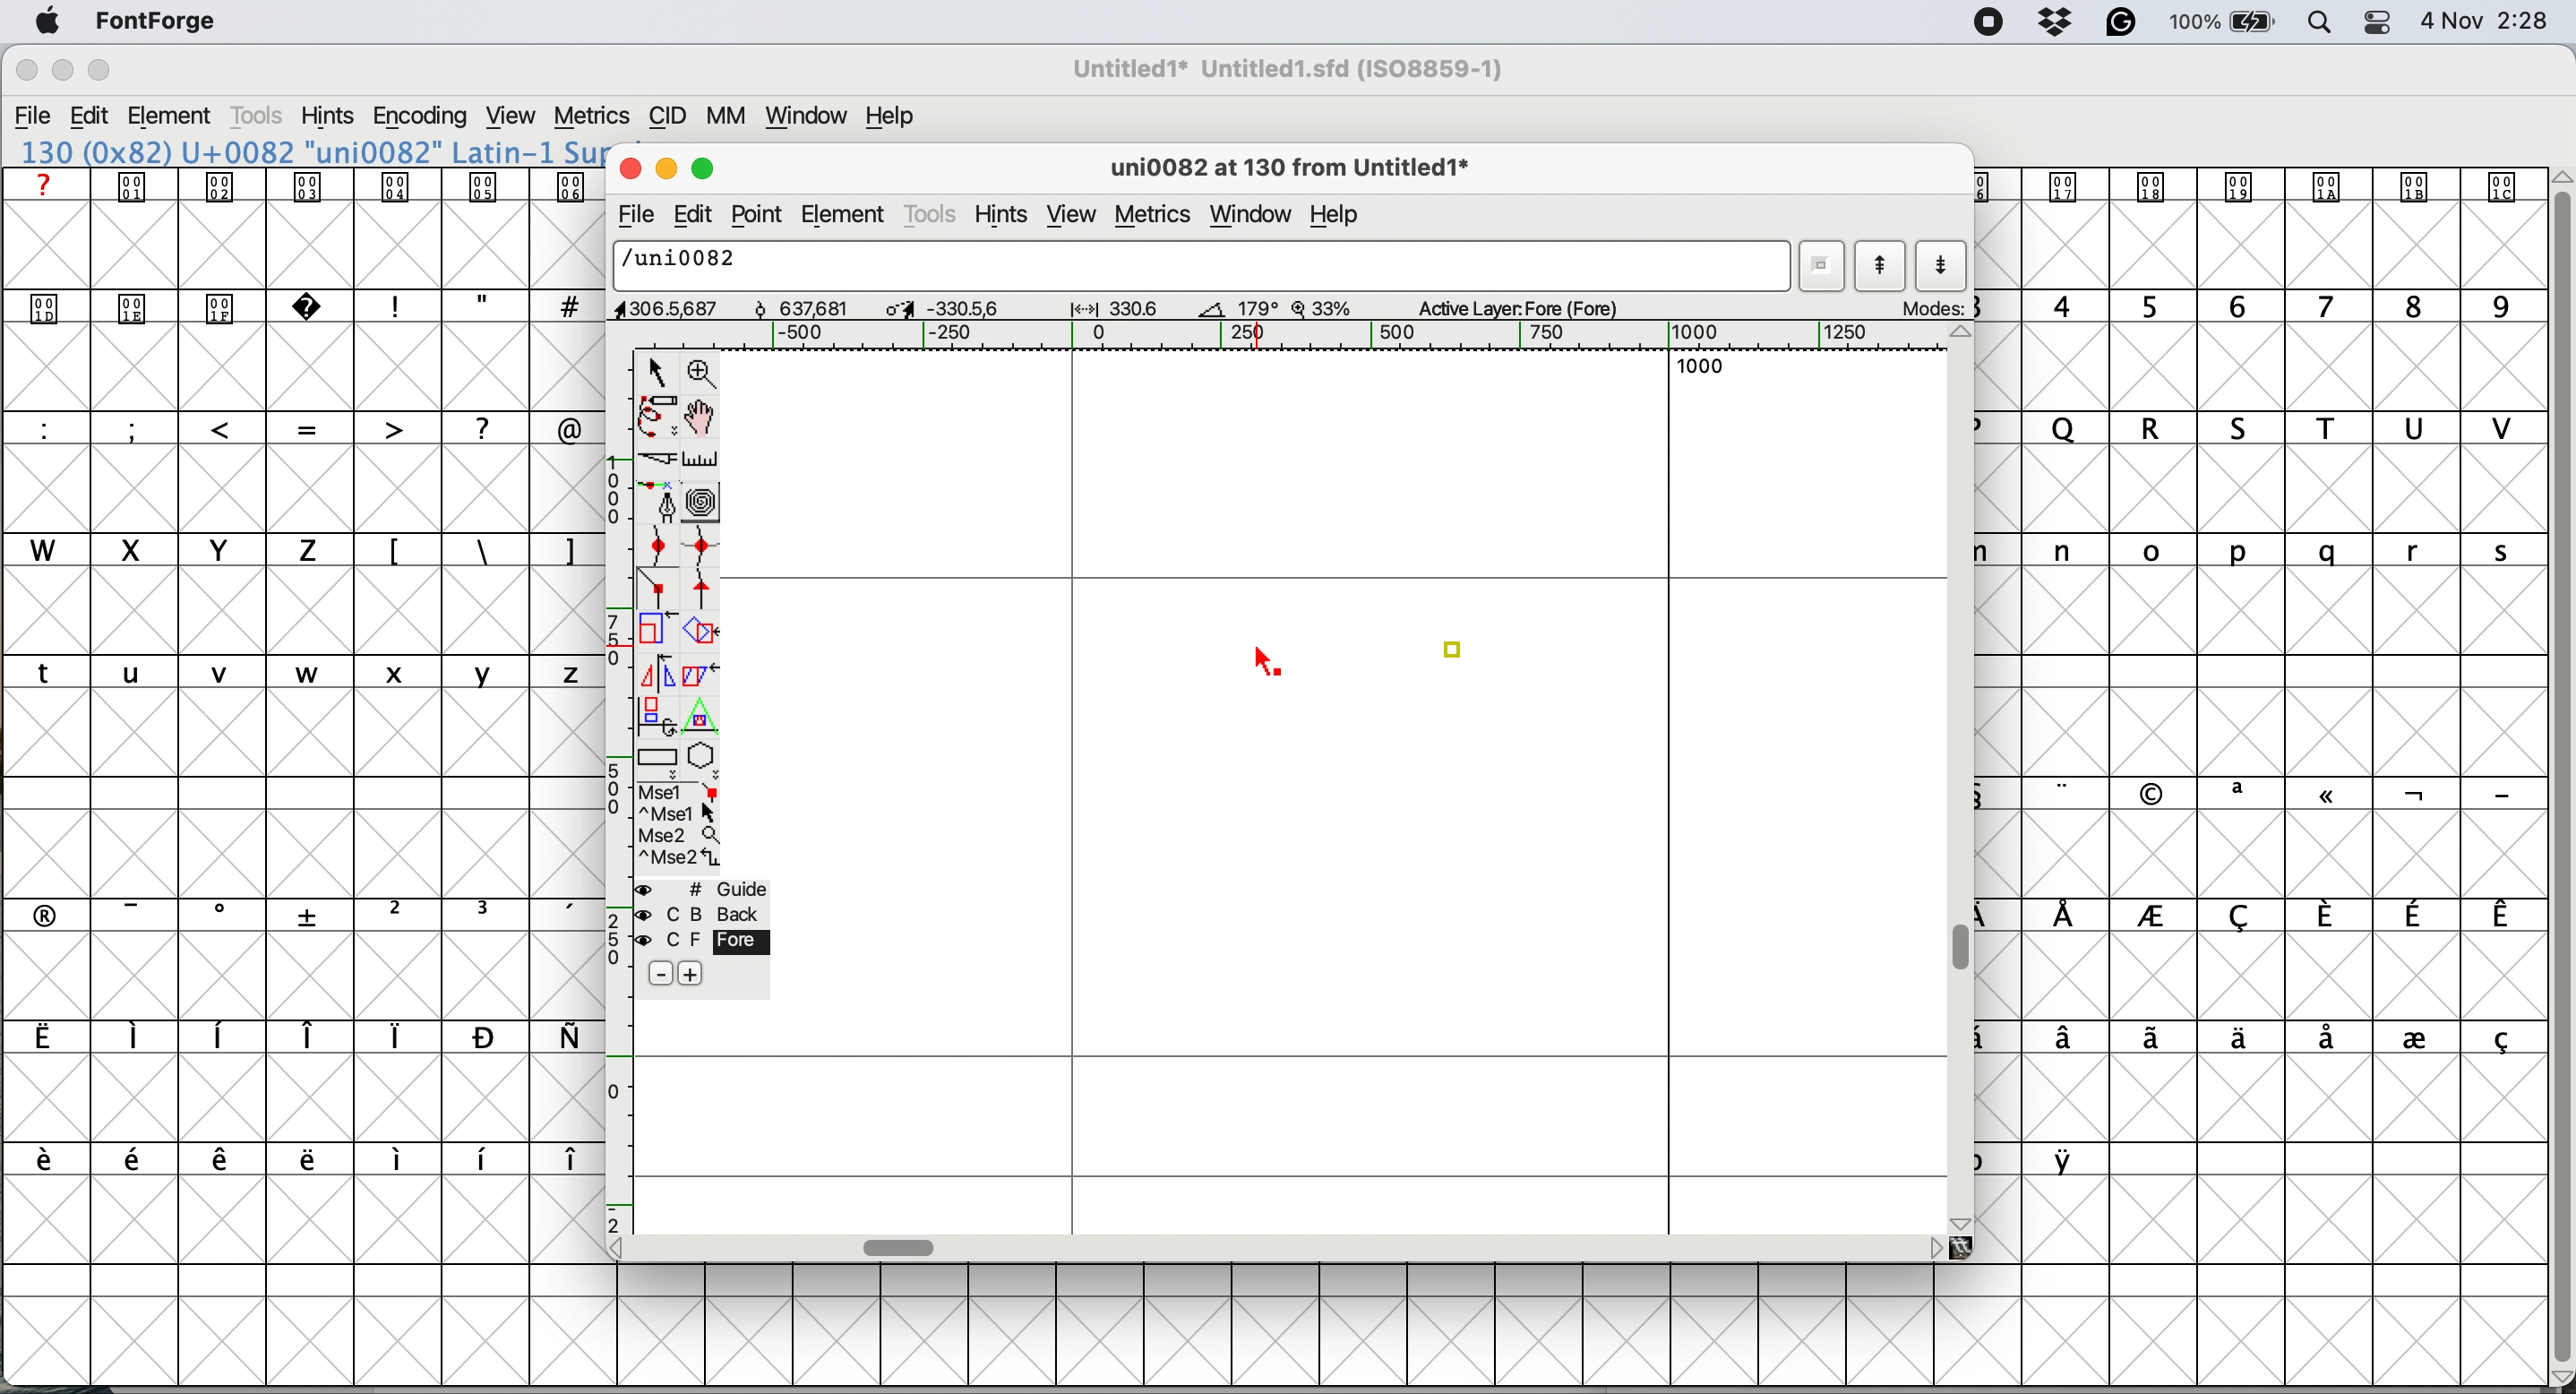 The image size is (2576, 1394). Describe the element at coordinates (318, 309) in the screenshot. I see `symbols and special characters` at that location.